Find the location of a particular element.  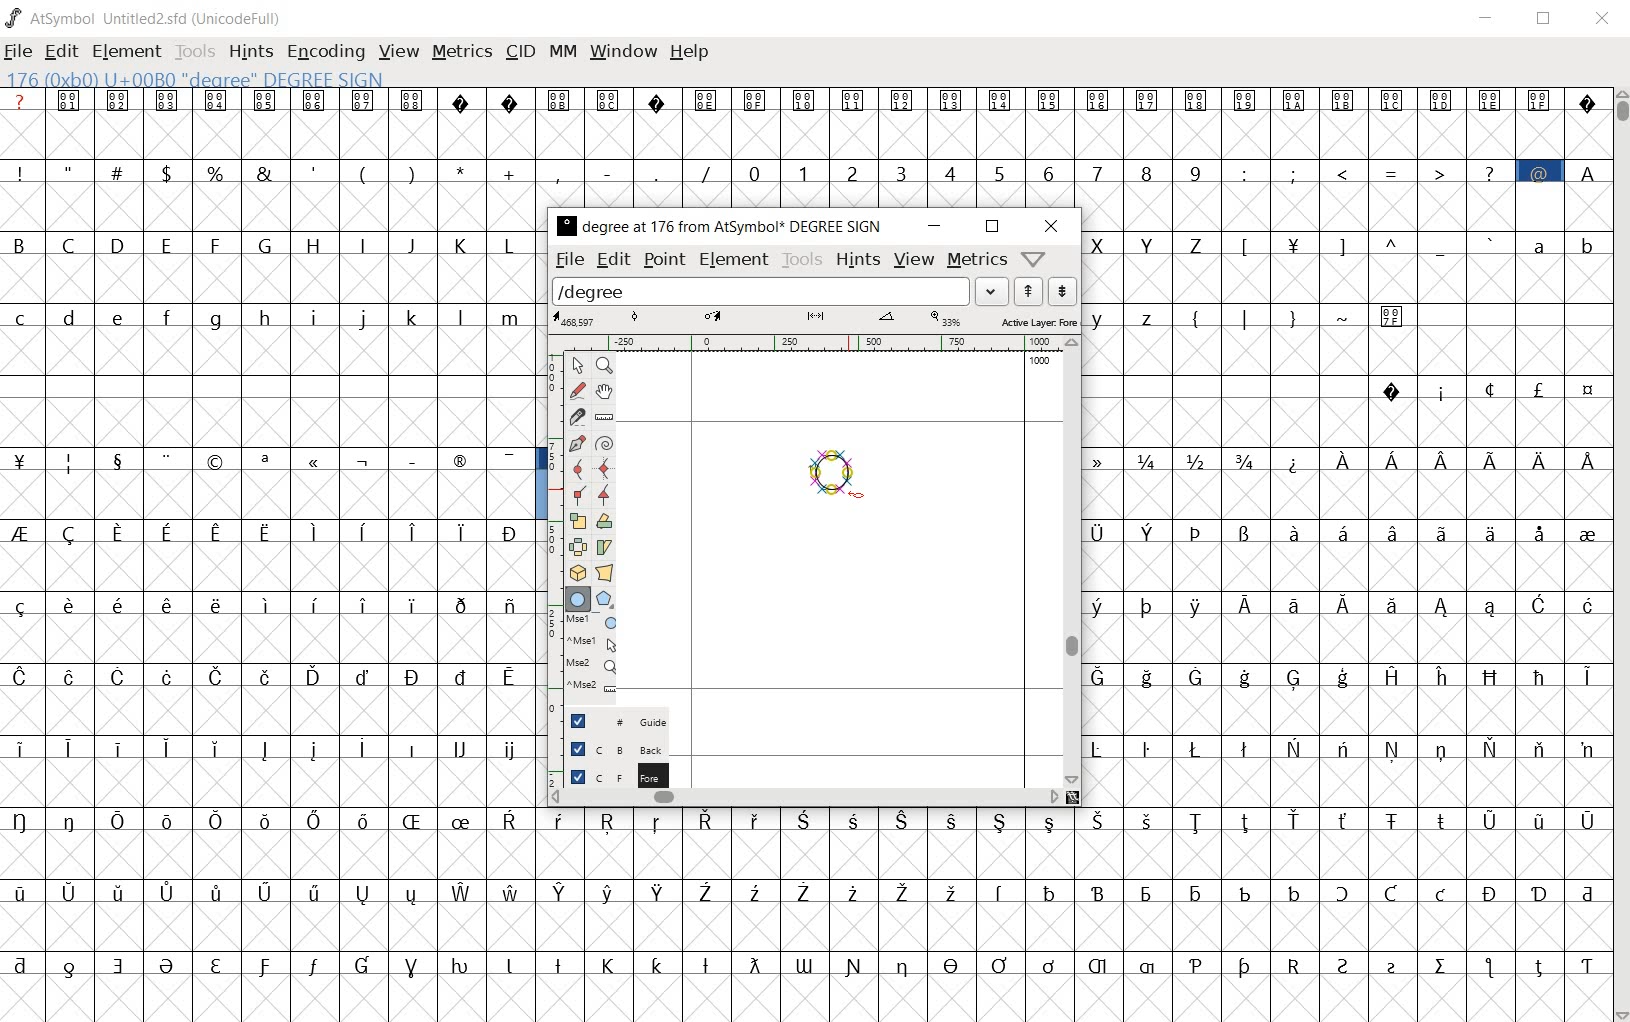

background is located at coordinates (605, 751).